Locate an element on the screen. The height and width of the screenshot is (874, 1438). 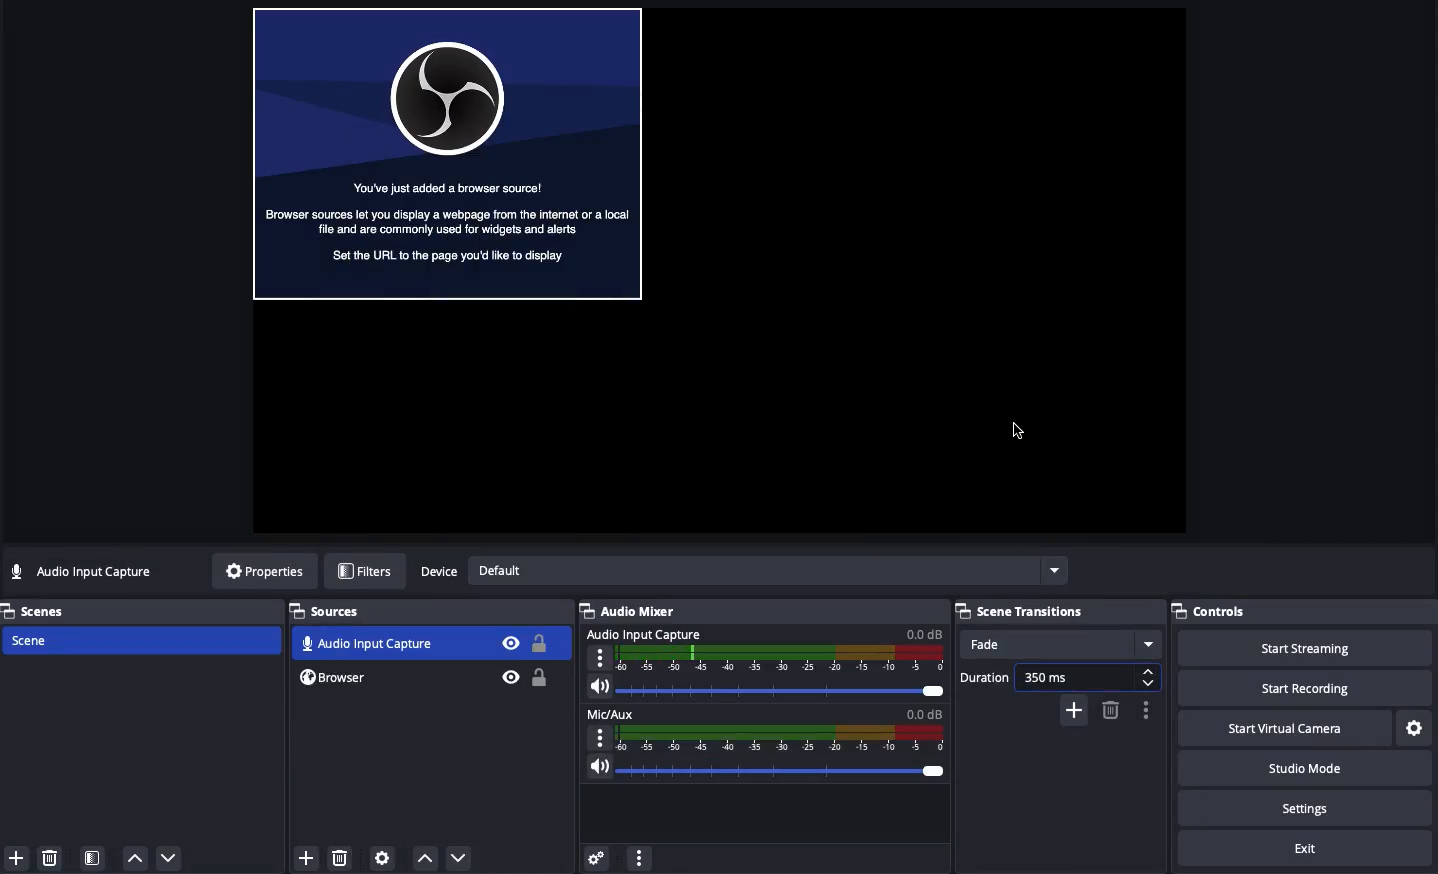
Up is located at coordinates (133, 858).